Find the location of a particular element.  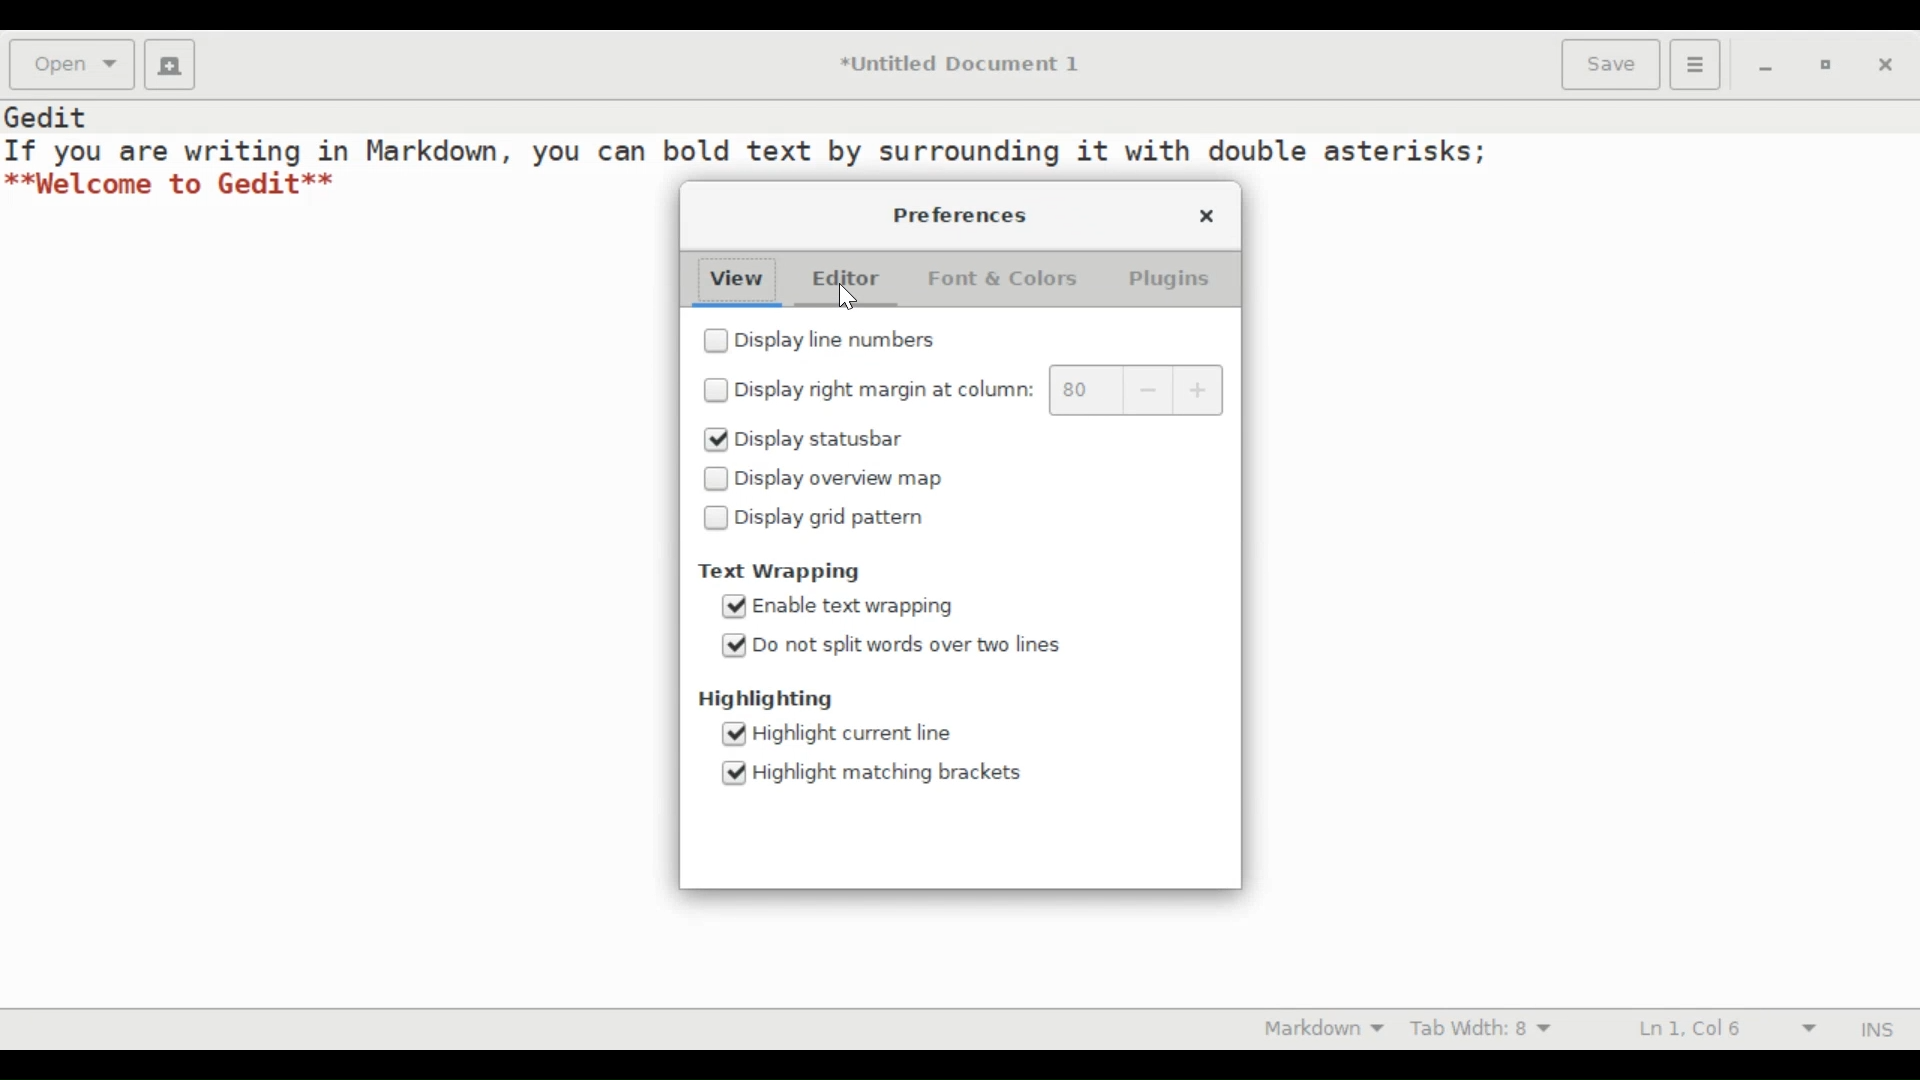

close is located at coordinates (1208, 215).